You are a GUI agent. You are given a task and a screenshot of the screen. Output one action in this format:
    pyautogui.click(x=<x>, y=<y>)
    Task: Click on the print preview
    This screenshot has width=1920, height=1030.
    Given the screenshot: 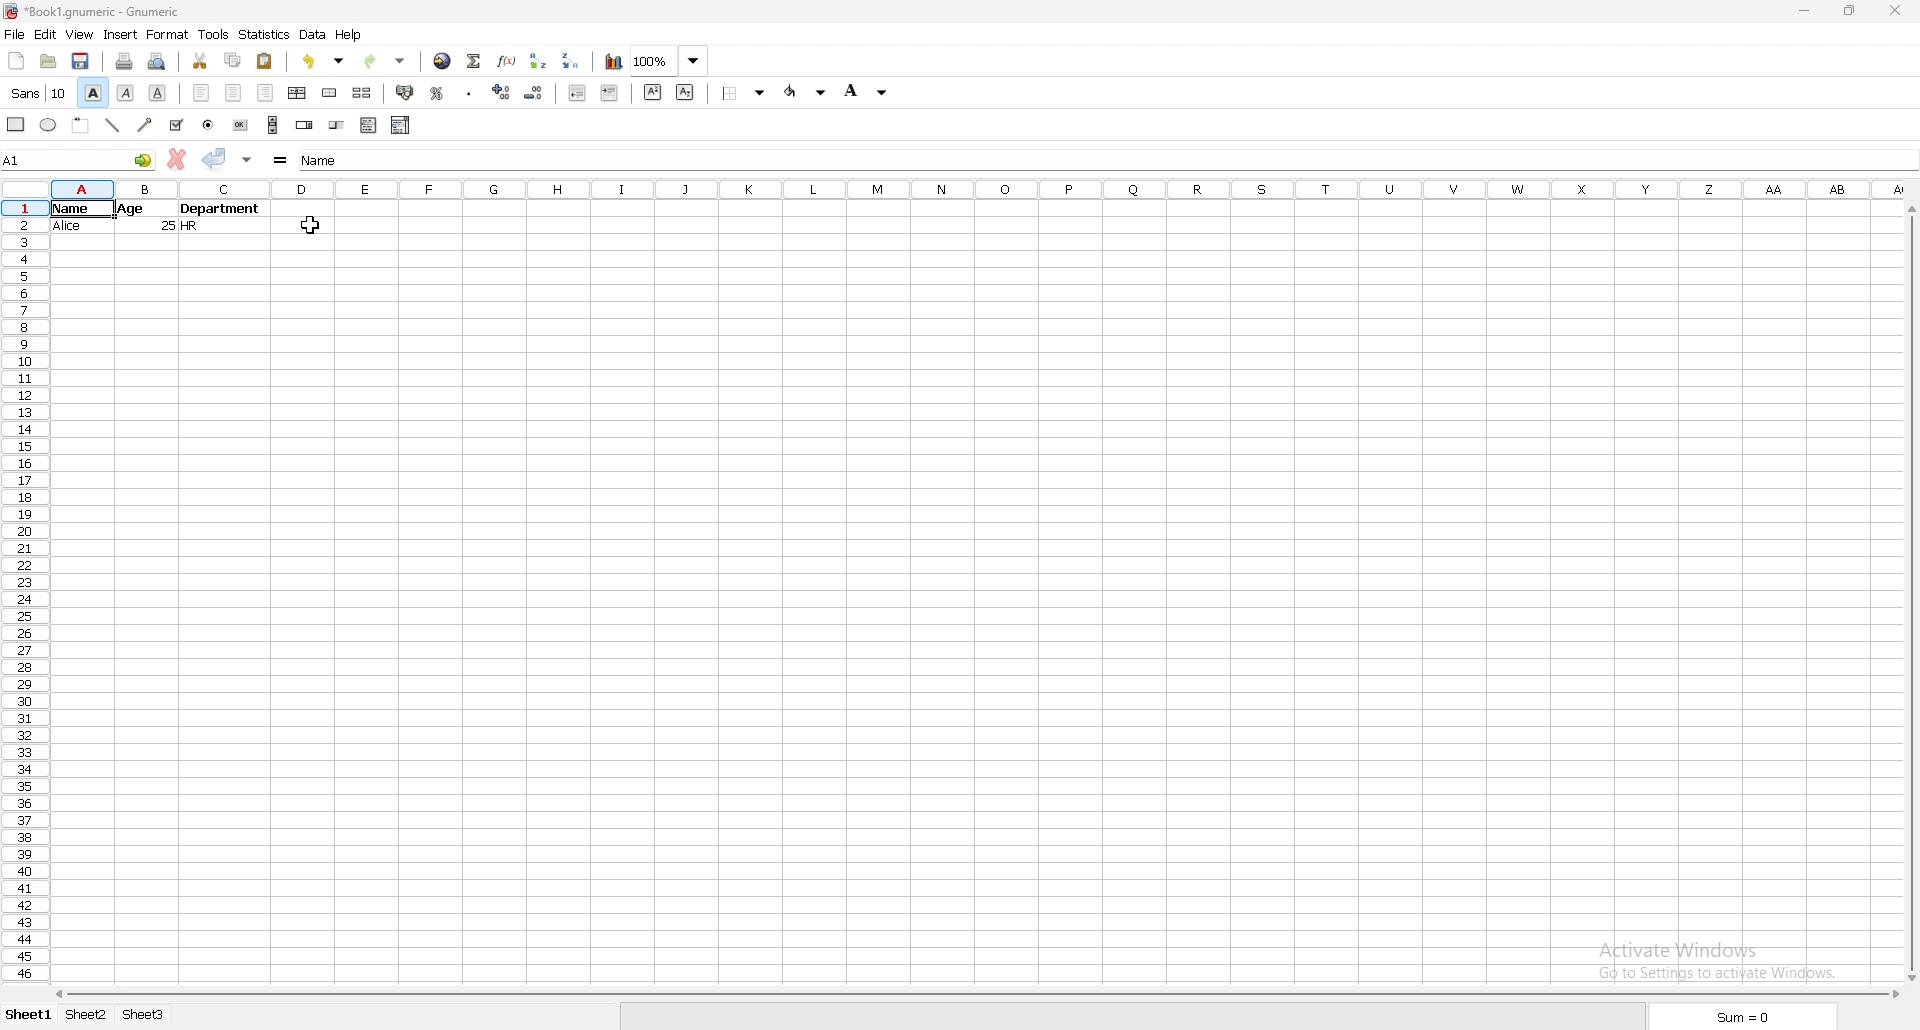 What is the action you would take?
    pyautogui.click(x=159, y=61)
    